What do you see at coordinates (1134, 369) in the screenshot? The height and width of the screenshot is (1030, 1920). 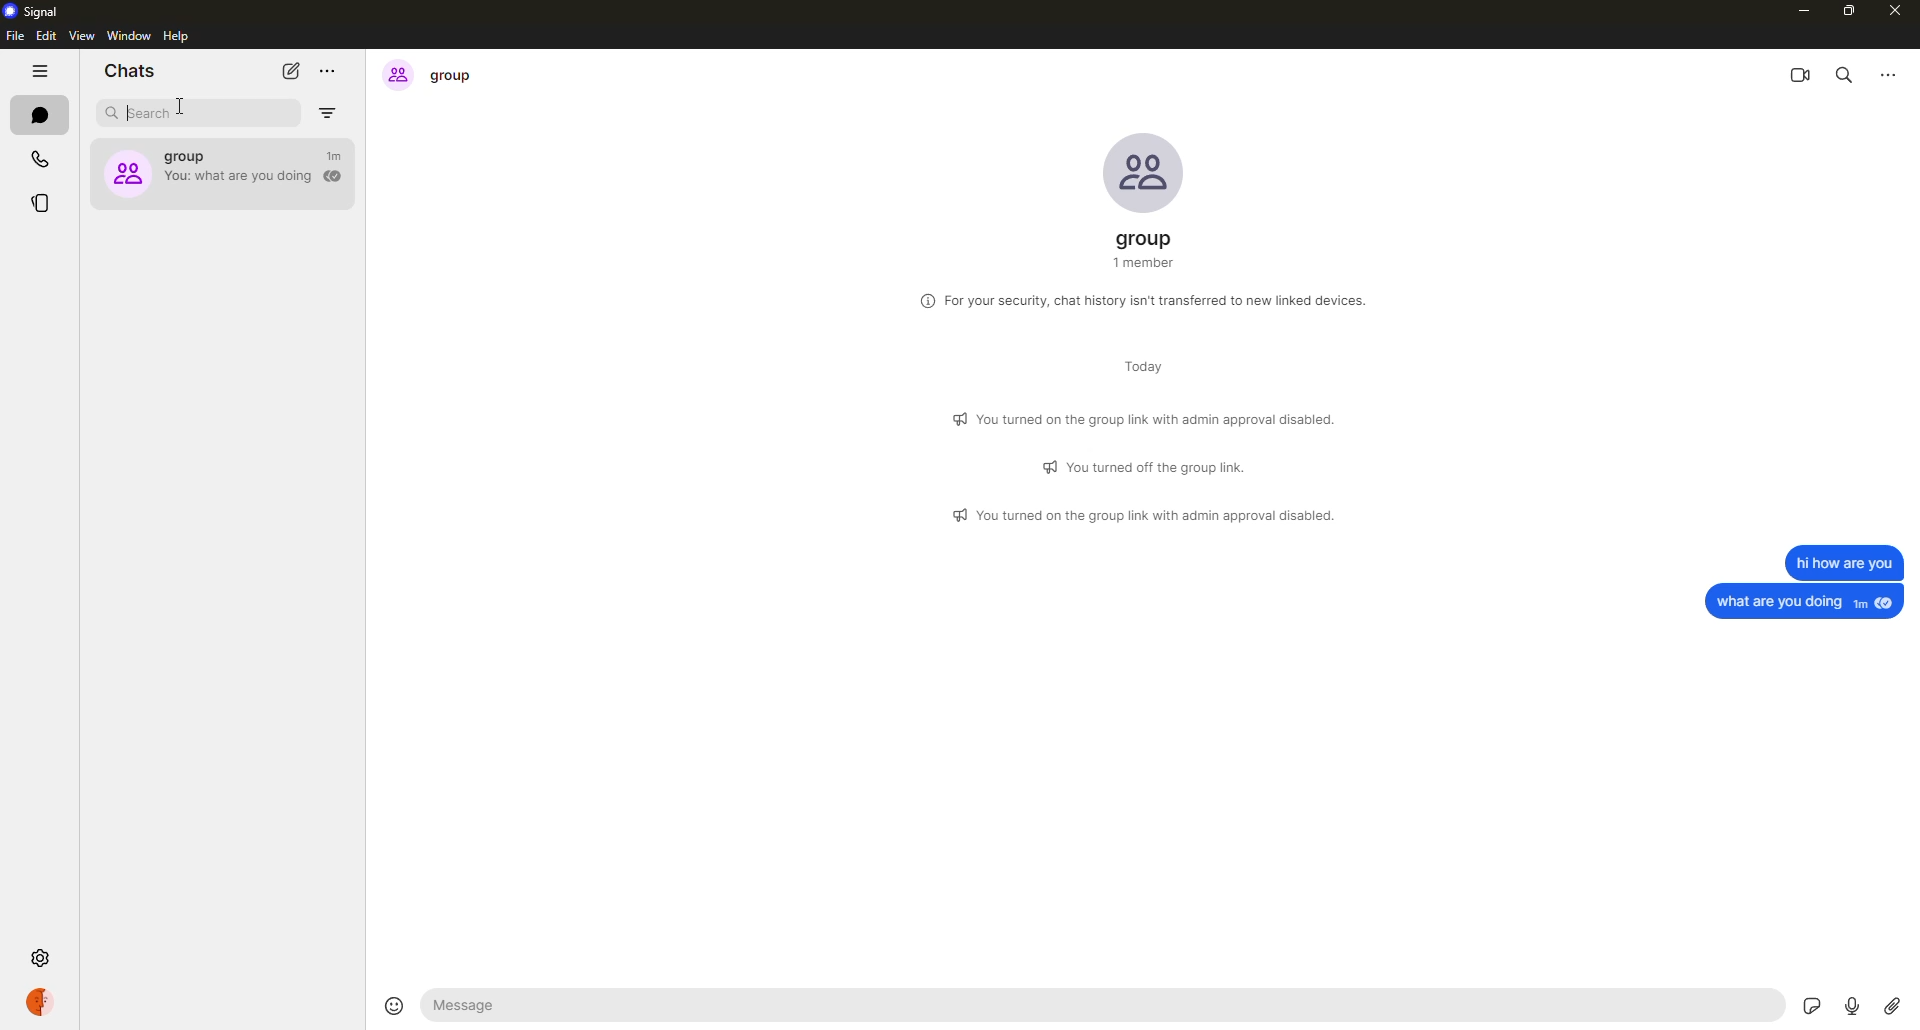 I see `day` at bounding box center [1134, 369].